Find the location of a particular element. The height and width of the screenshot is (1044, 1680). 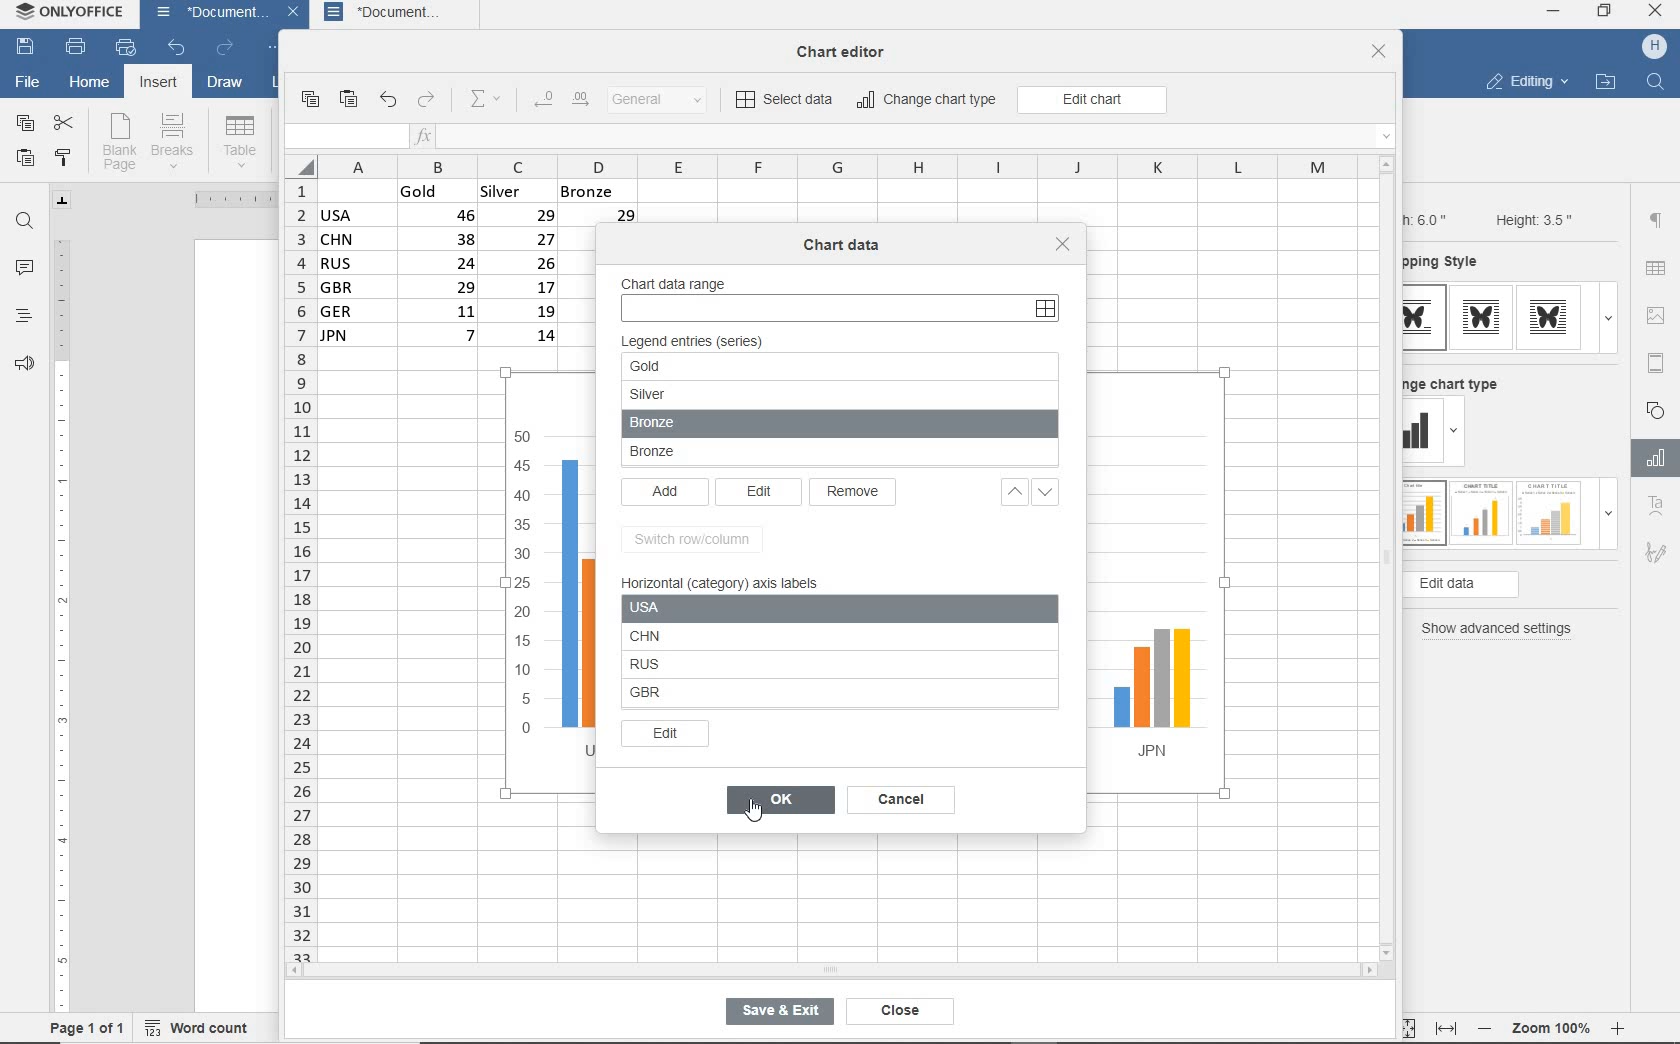

hp is located at coordinates (1655, 47).